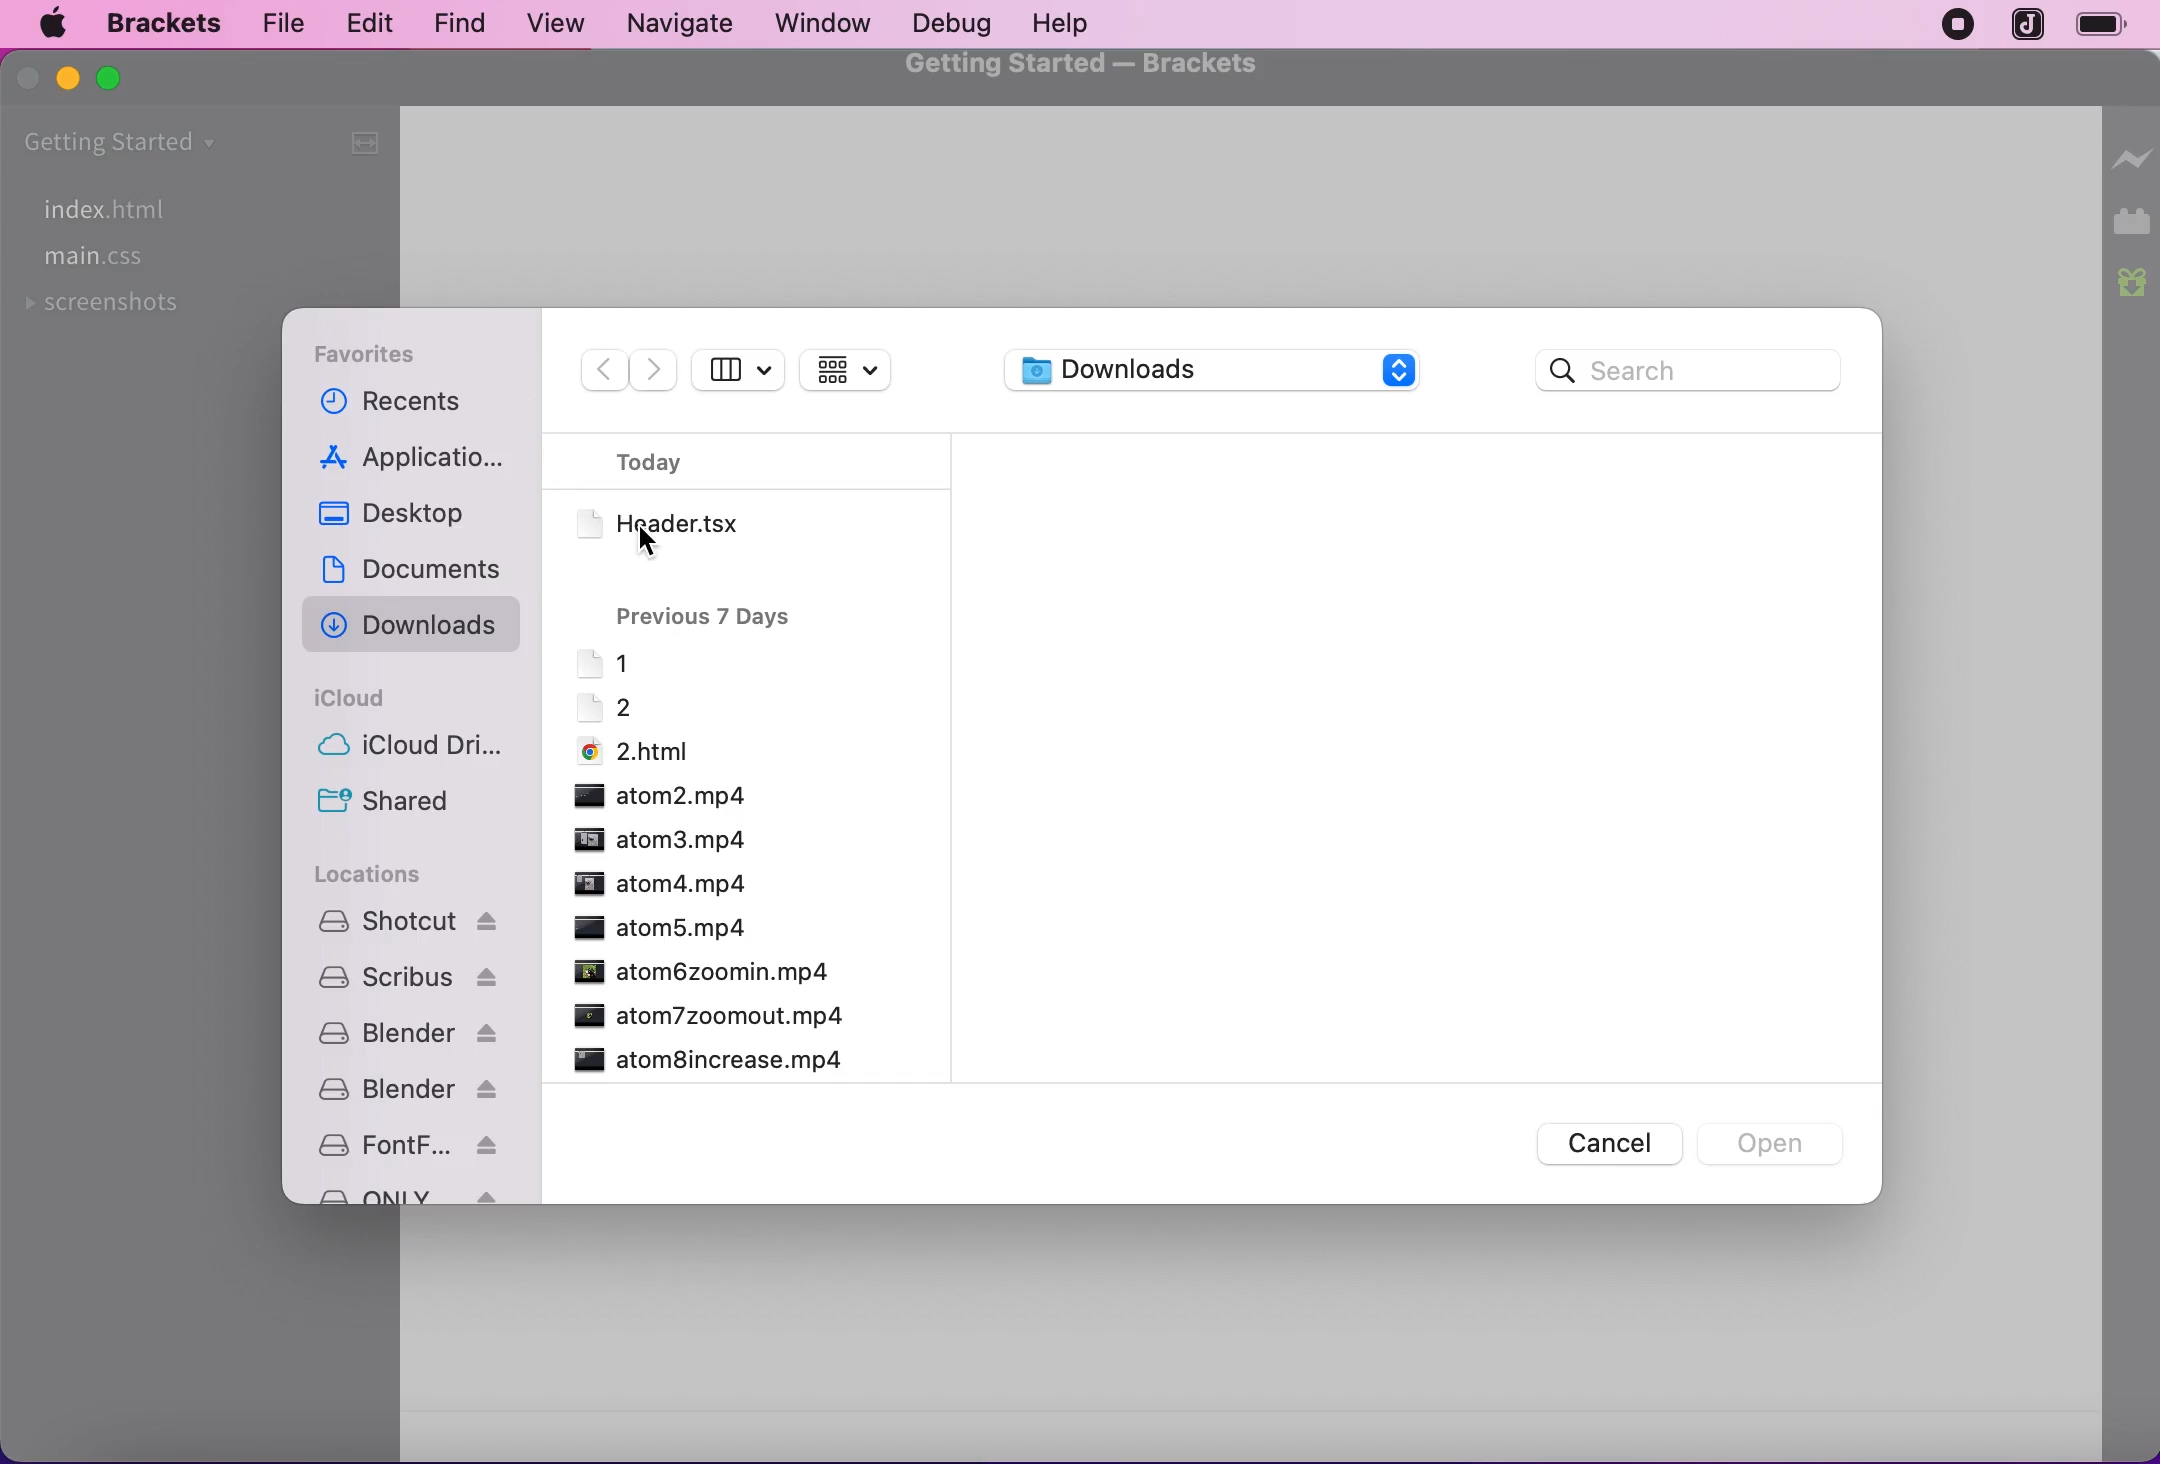 The width and height of the screenshot is (2160, 1464). I want to click on desktp, so click(416, 522).